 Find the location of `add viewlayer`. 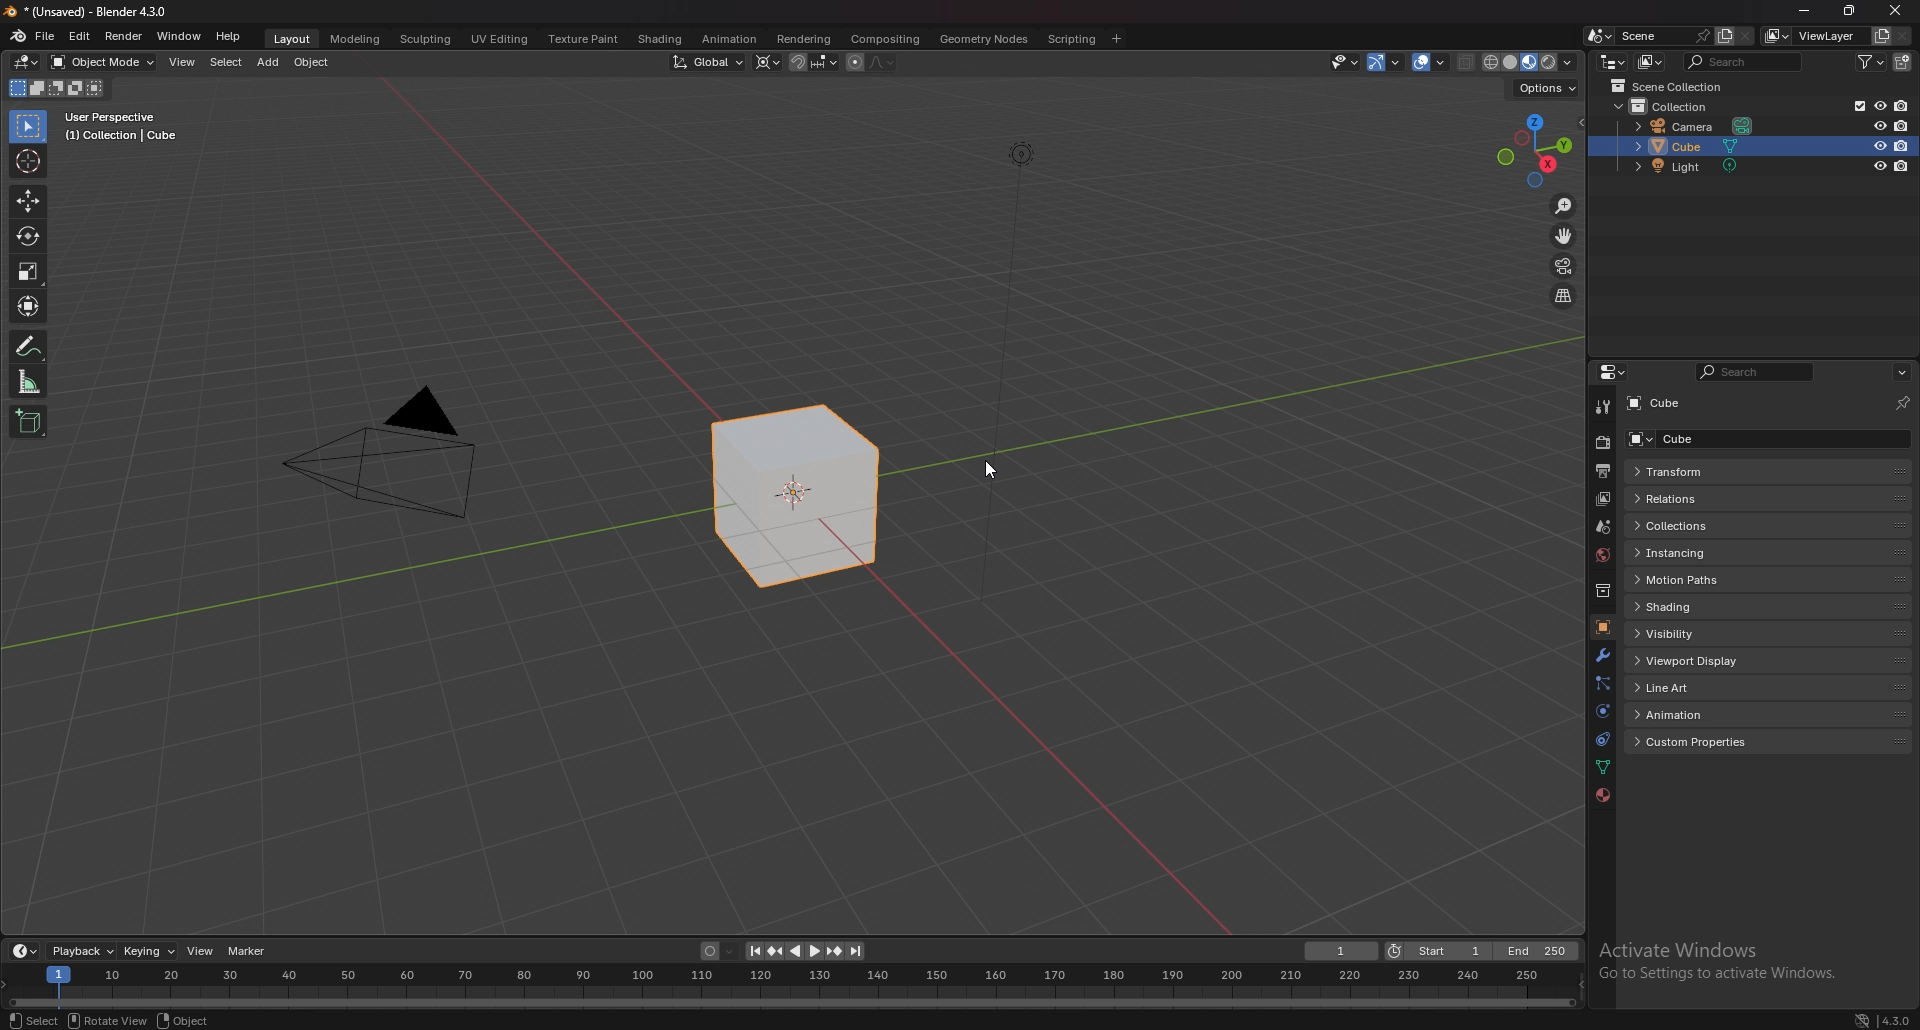

add viewlayer is located at coordinates (1880, 36).